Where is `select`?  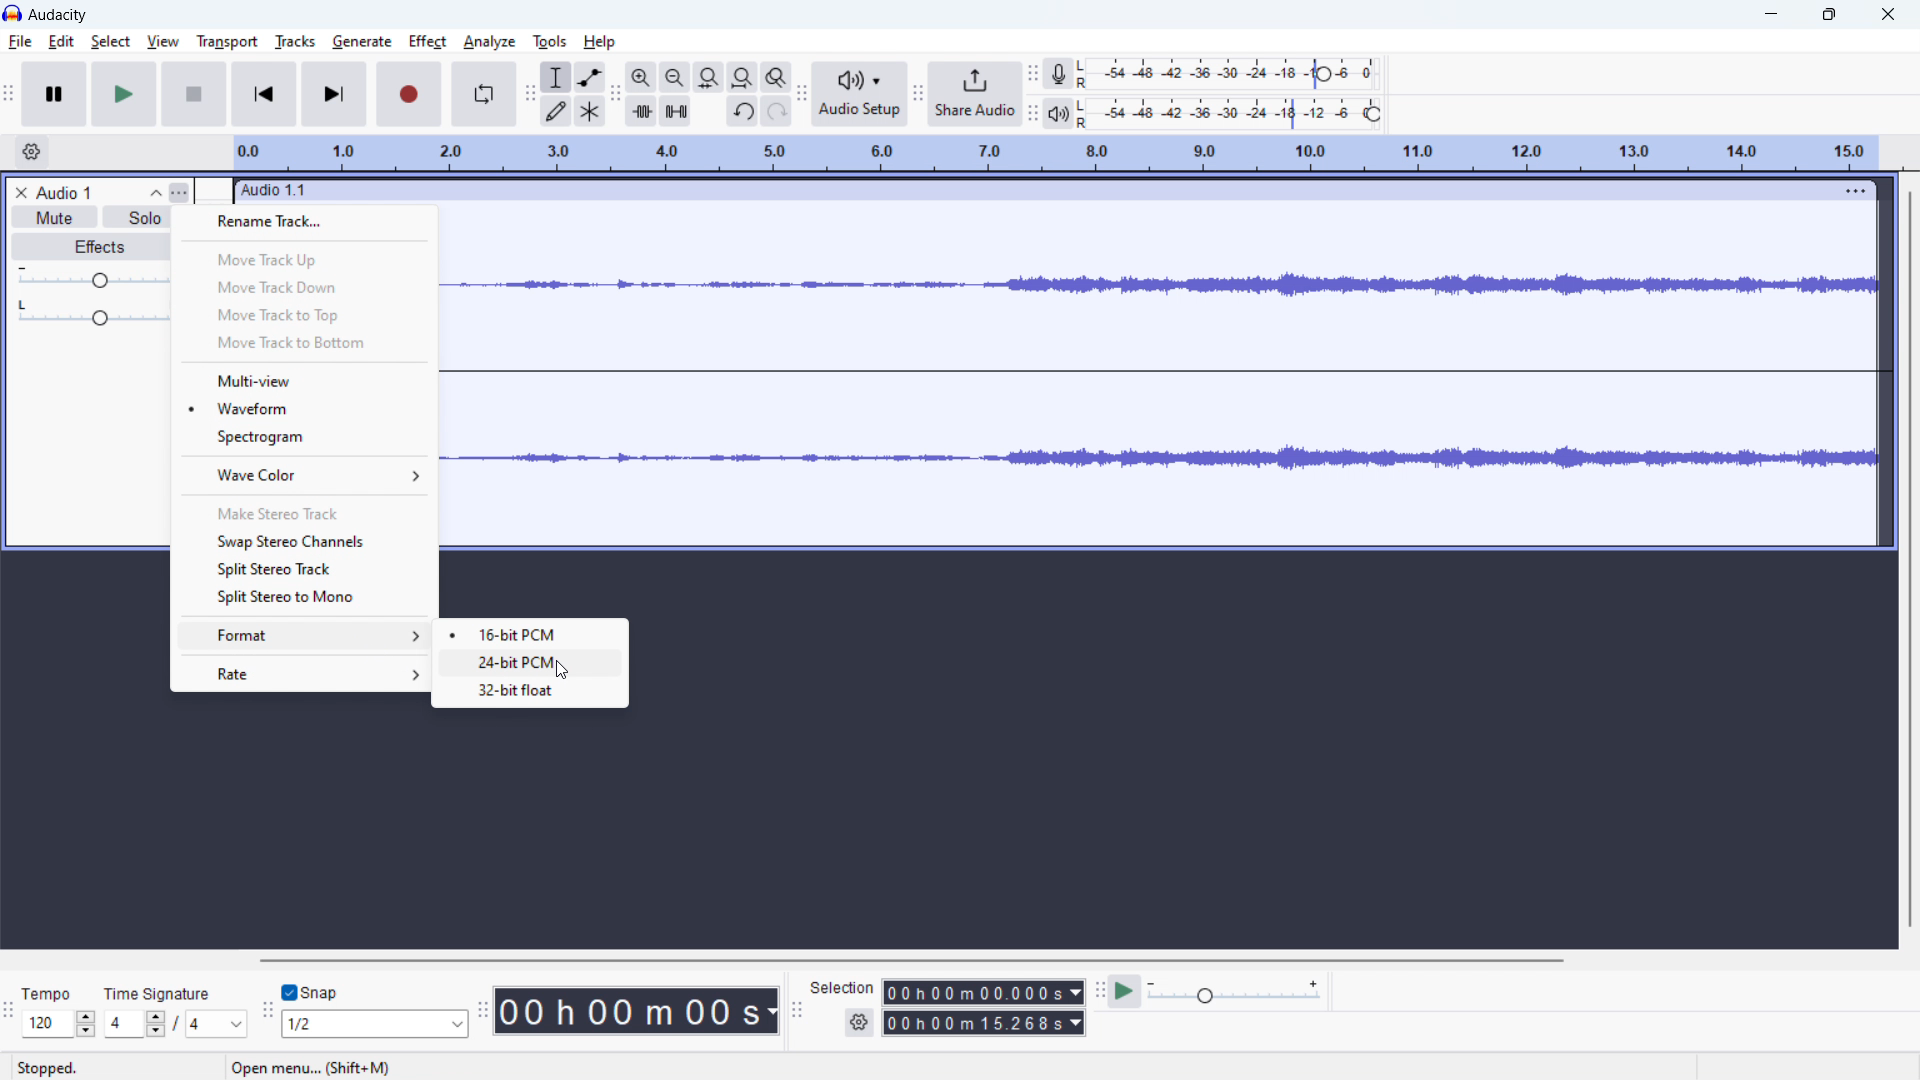 select is located at coordinates (111, 41).